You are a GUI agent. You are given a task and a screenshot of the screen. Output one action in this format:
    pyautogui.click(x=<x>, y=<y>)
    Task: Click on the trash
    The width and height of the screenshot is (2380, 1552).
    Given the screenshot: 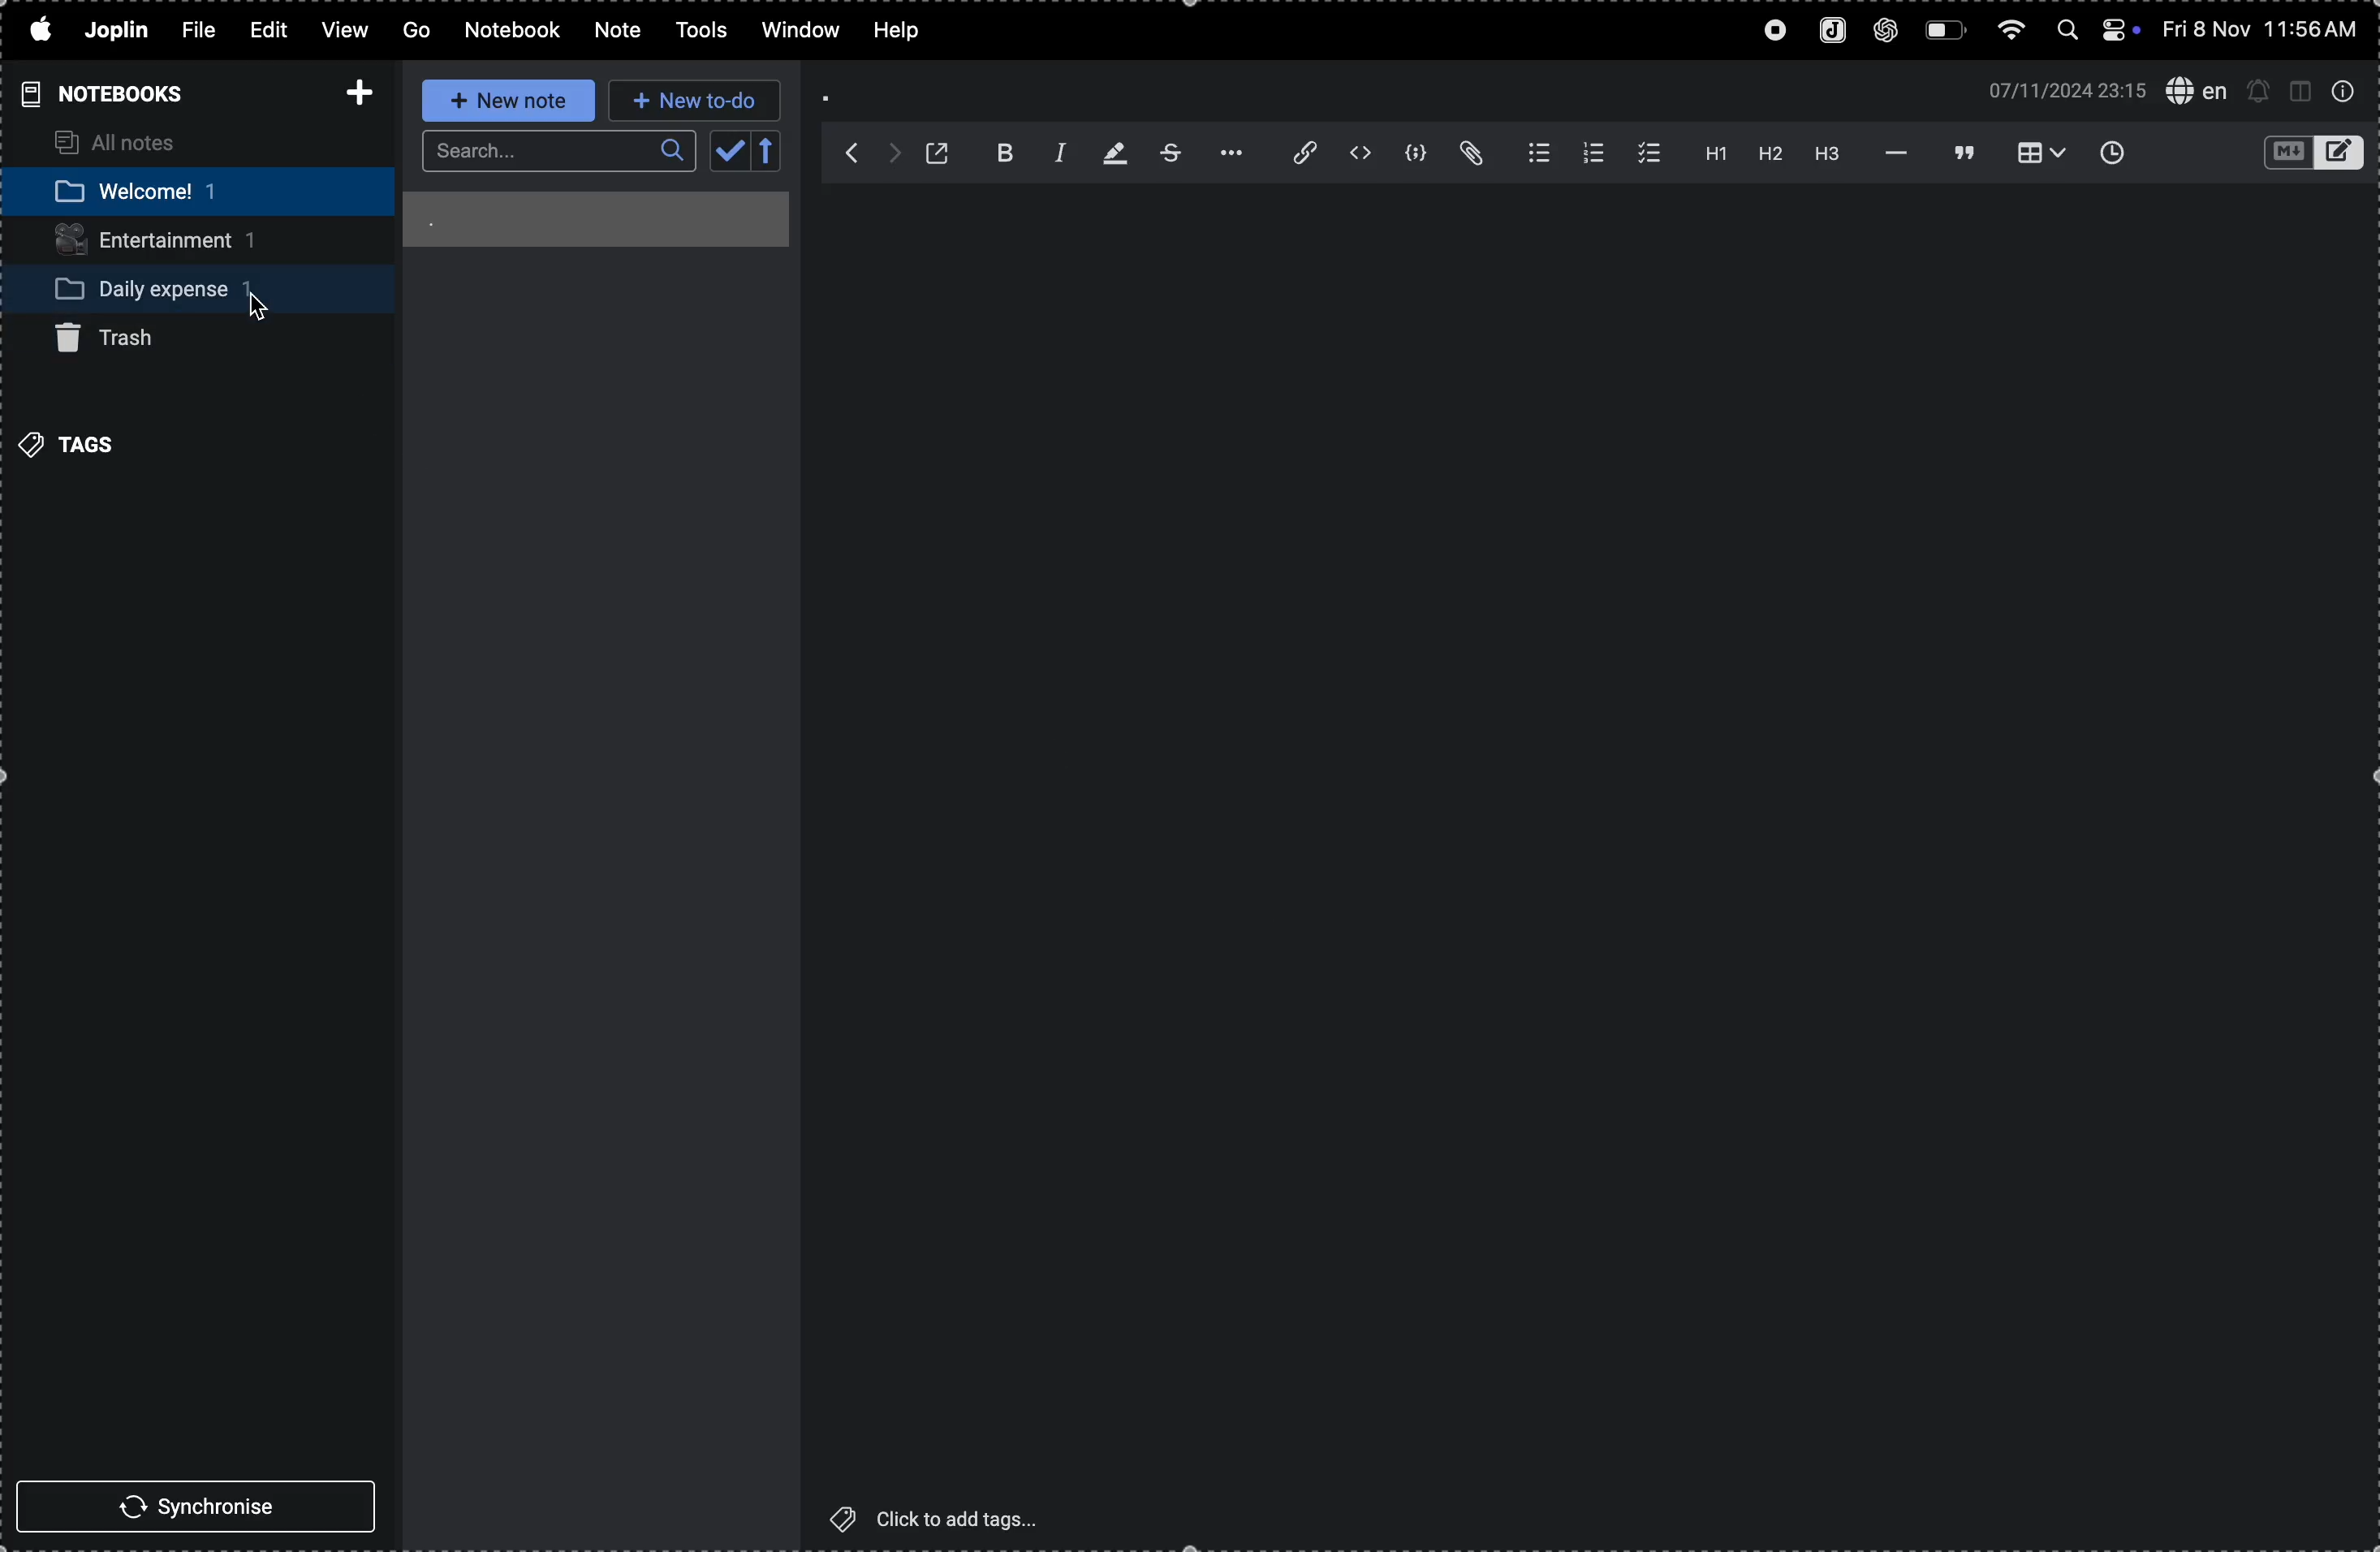 What is the action you would take?
    pyautogui.click(x=122, y=338)
    